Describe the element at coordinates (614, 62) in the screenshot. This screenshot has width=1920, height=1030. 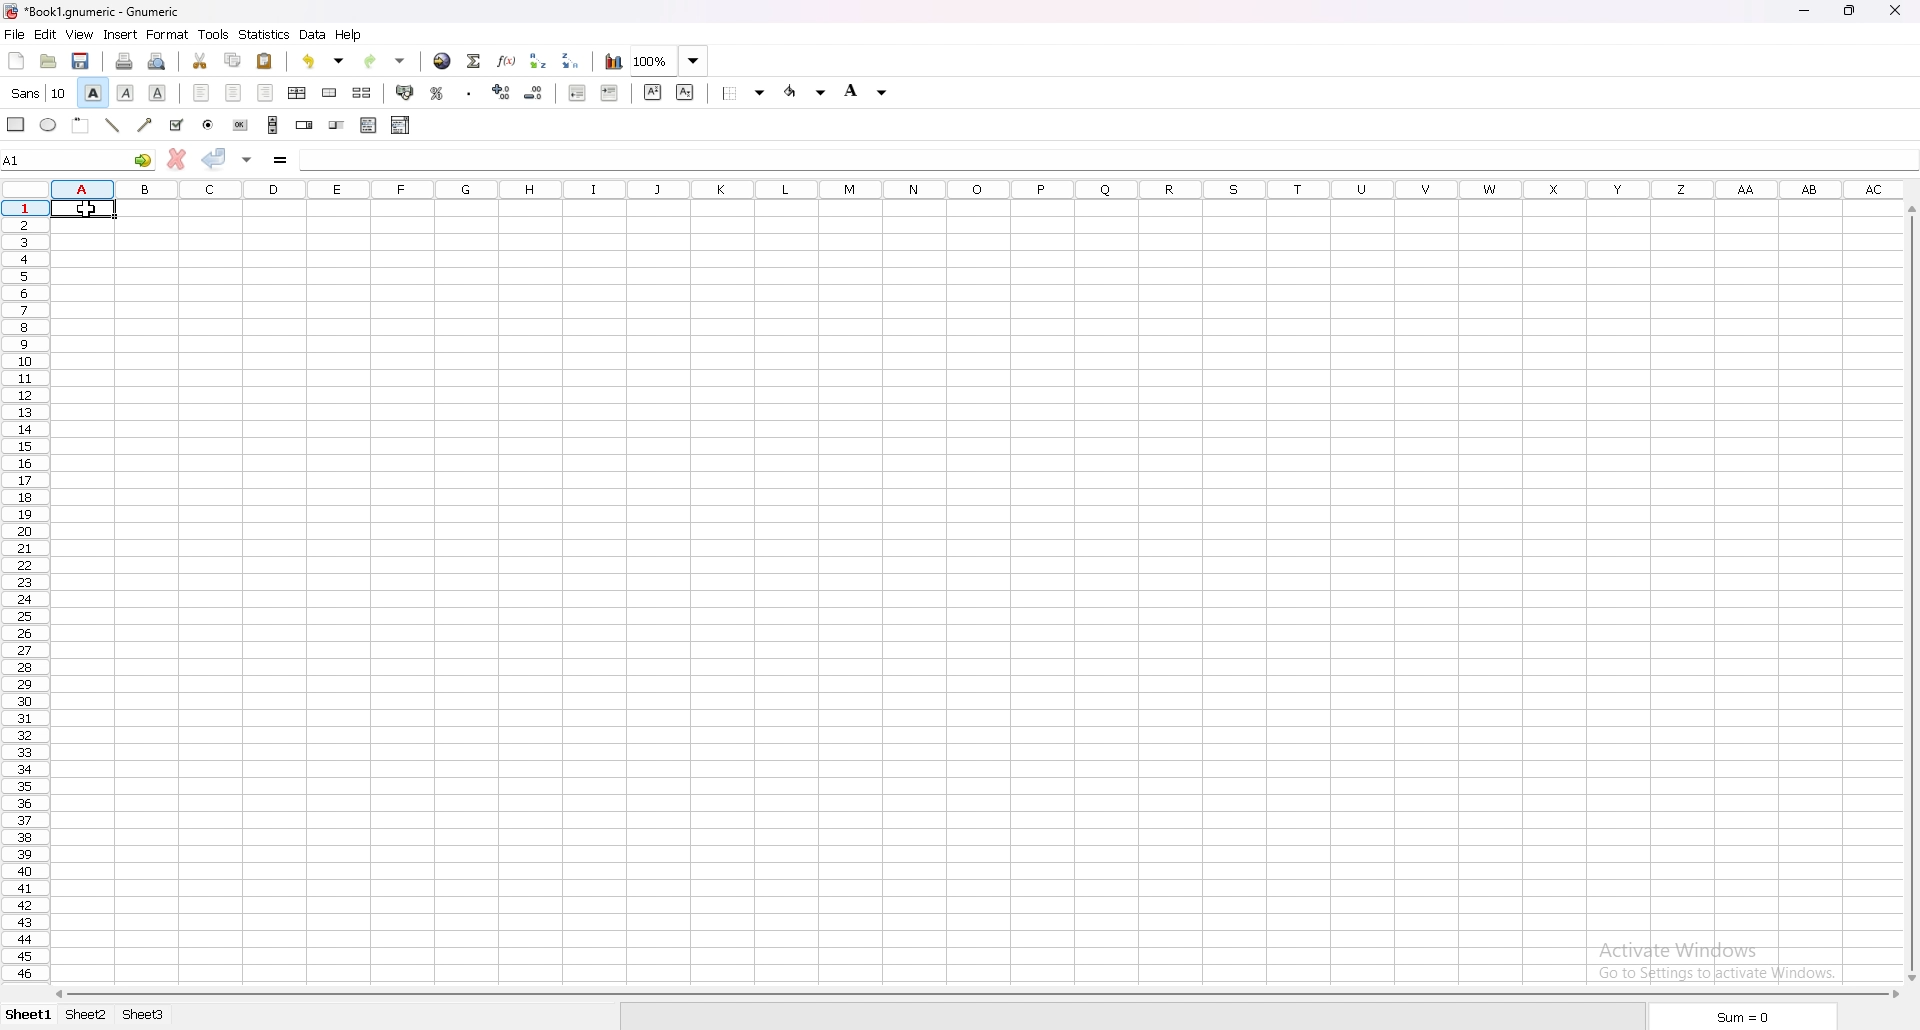
I see `chart` at that location.